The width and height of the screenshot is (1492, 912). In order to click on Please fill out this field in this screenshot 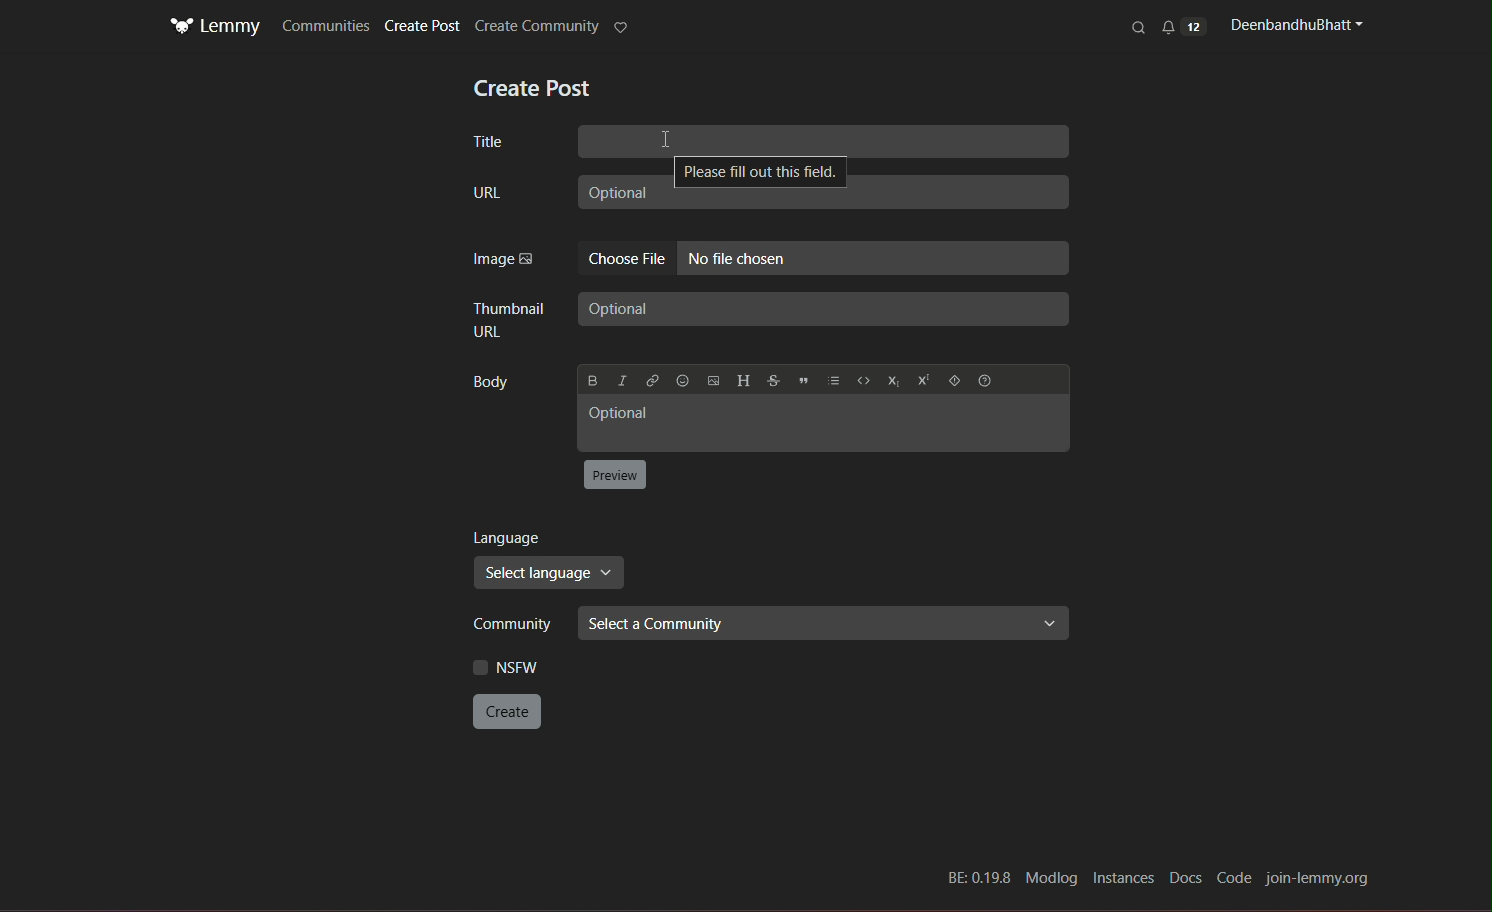, I will do `click(757, 171)`.